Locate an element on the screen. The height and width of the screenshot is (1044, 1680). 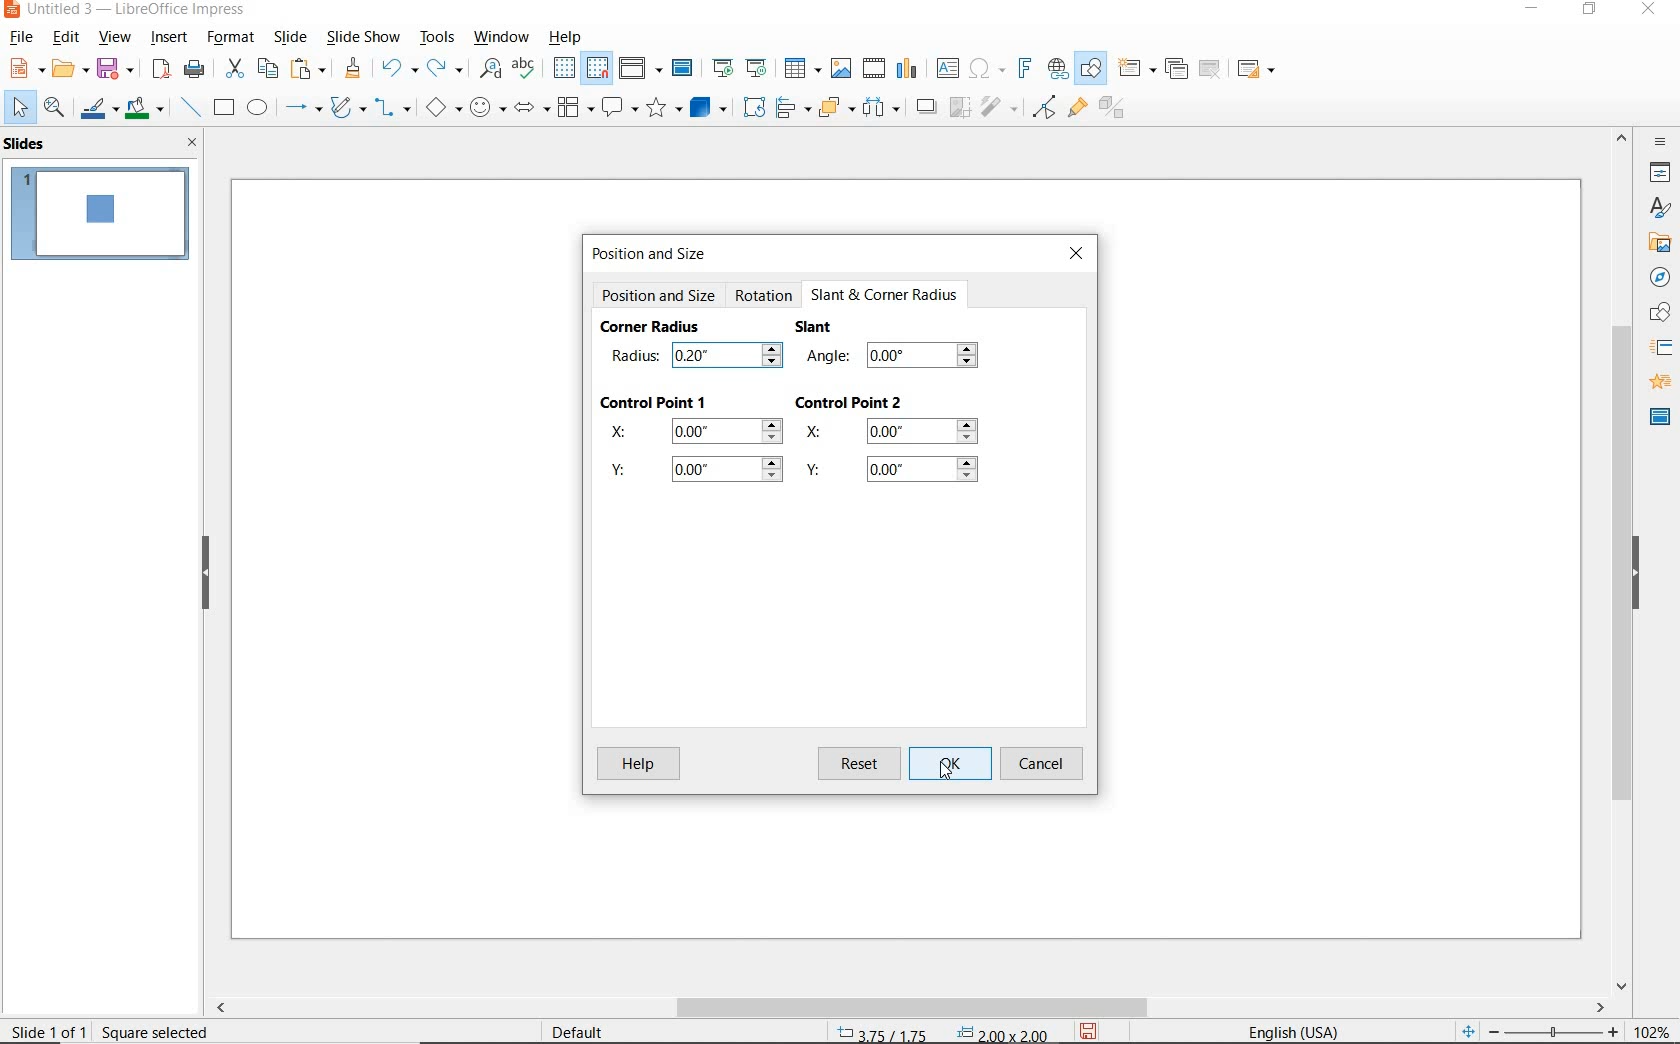
master slides is located at coordinates (1654, 418).